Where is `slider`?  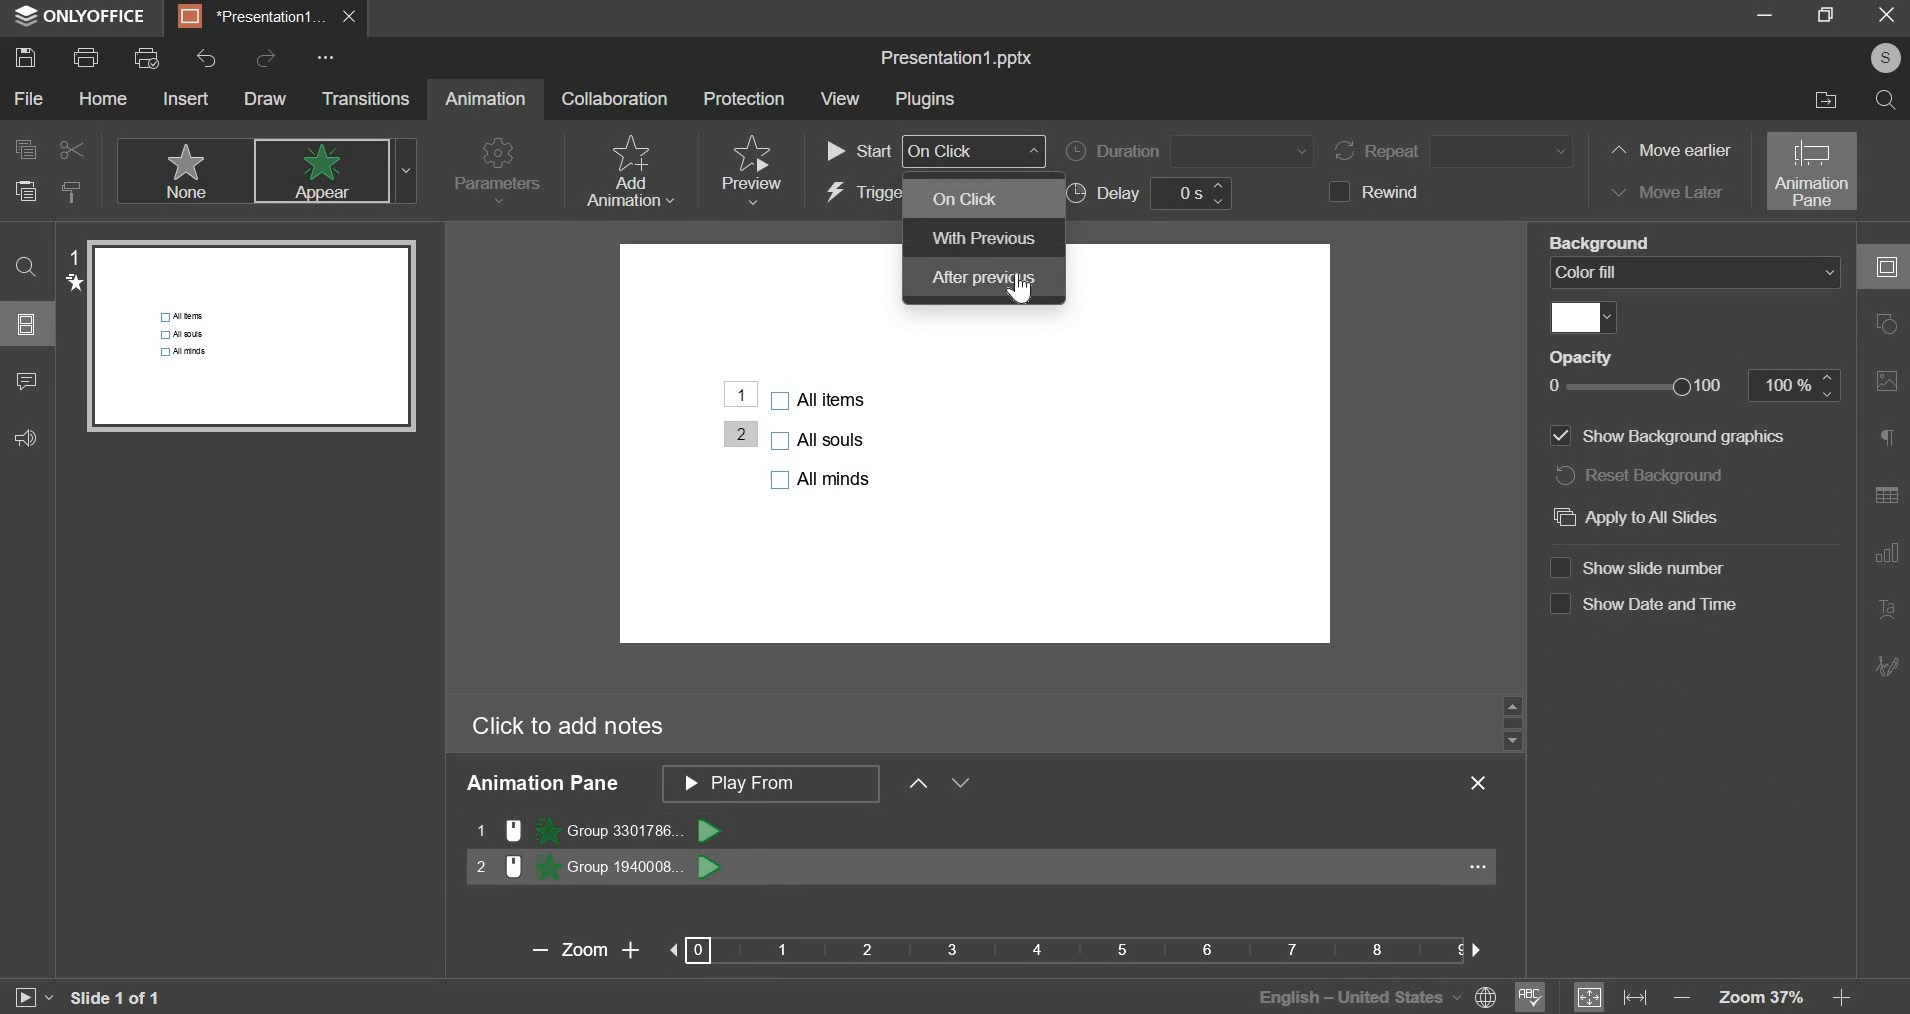
slider is located at coordinates (1511, 721).